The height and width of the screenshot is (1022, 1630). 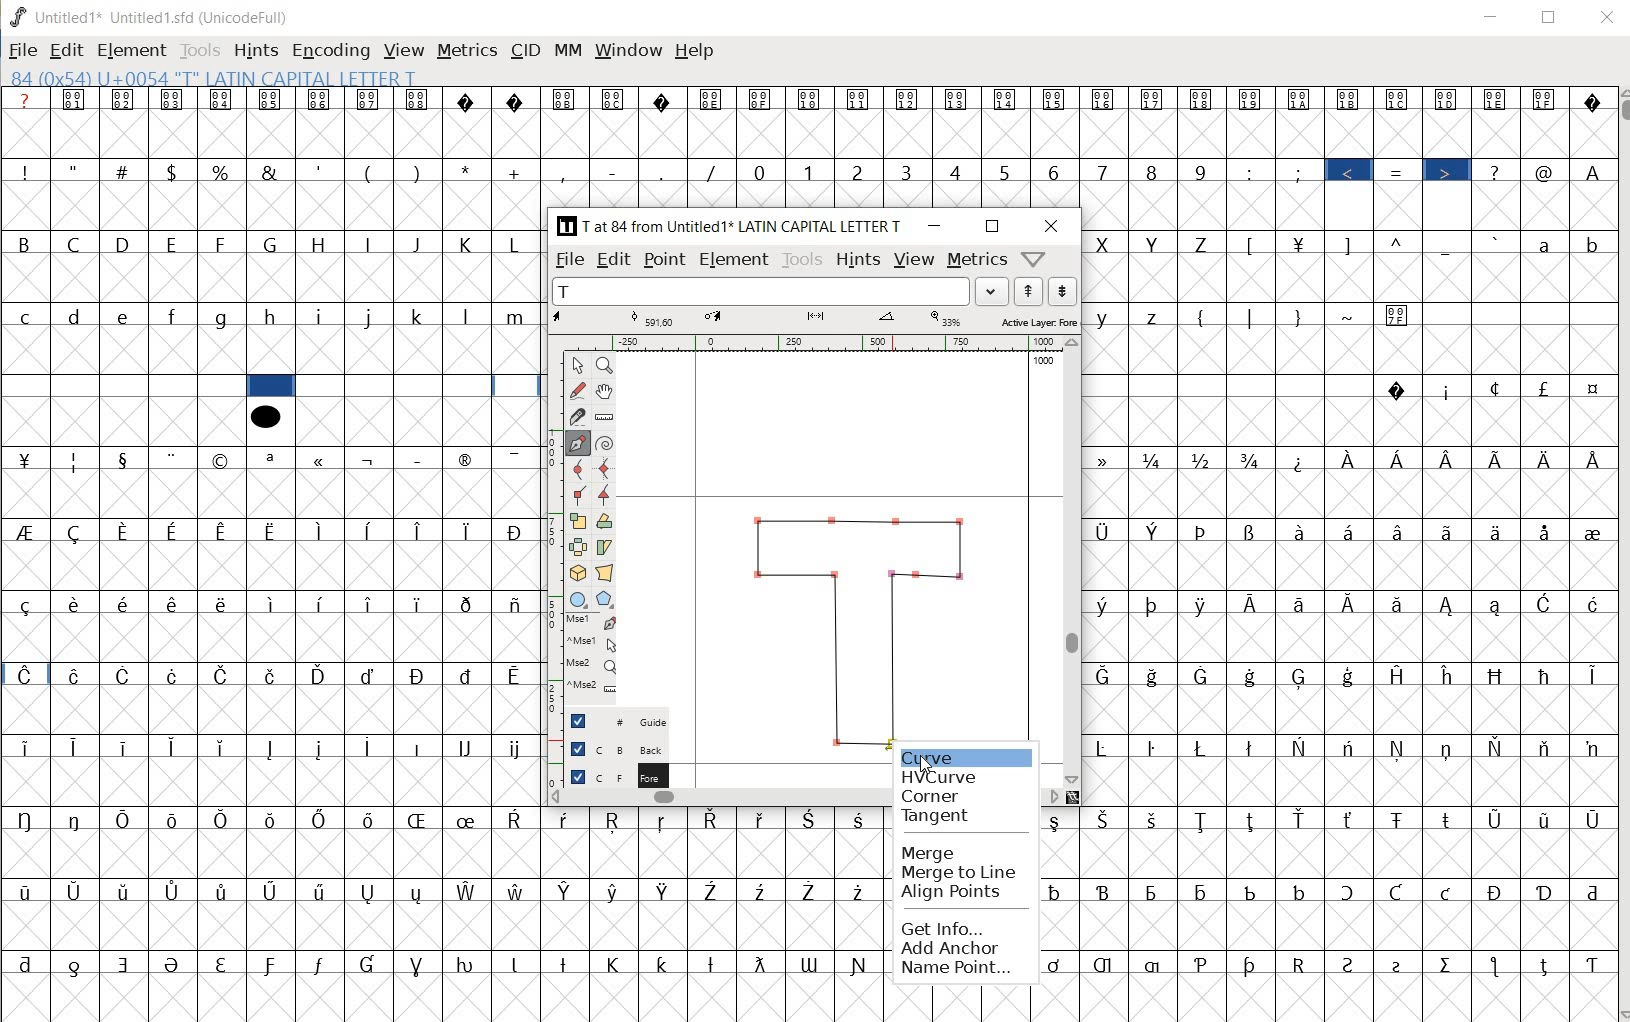 What do you see at coordinates (567, 51) in the screenshot?
I see `mm` at bounding box center [567, 51].